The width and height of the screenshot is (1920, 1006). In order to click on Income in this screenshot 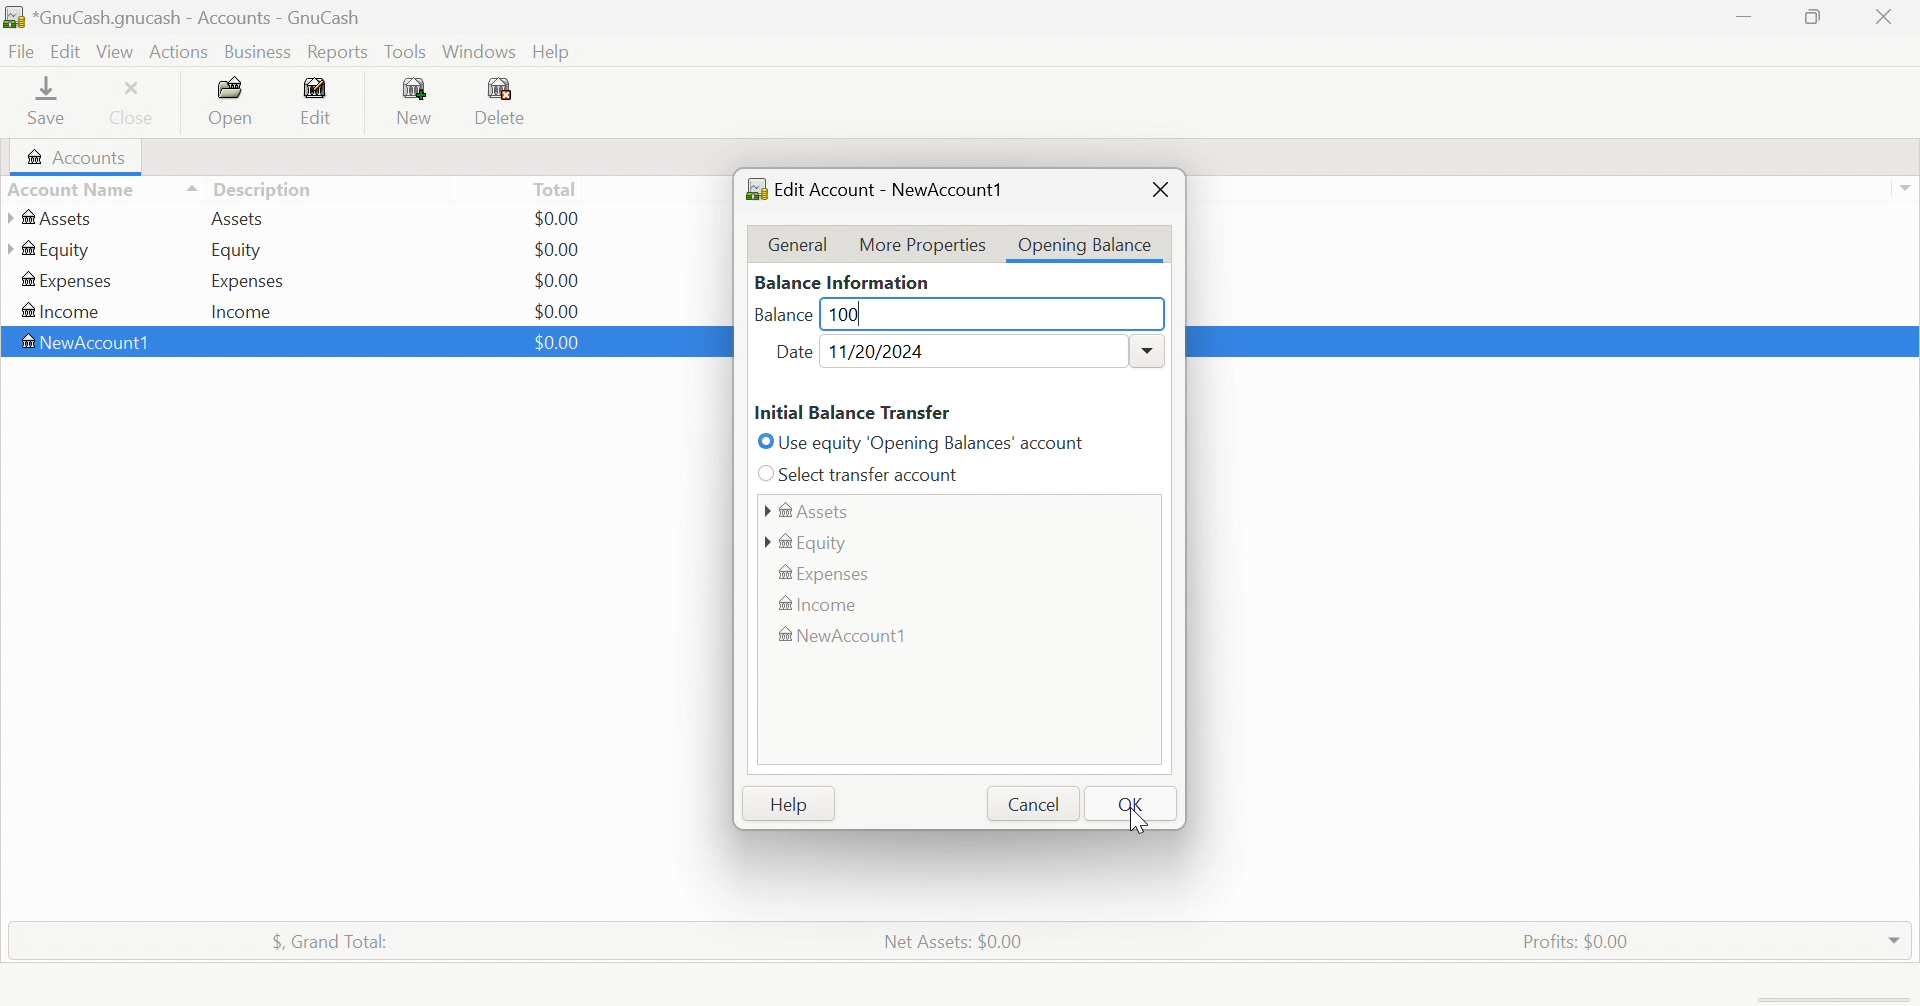, I will do `click(822, 605)`.